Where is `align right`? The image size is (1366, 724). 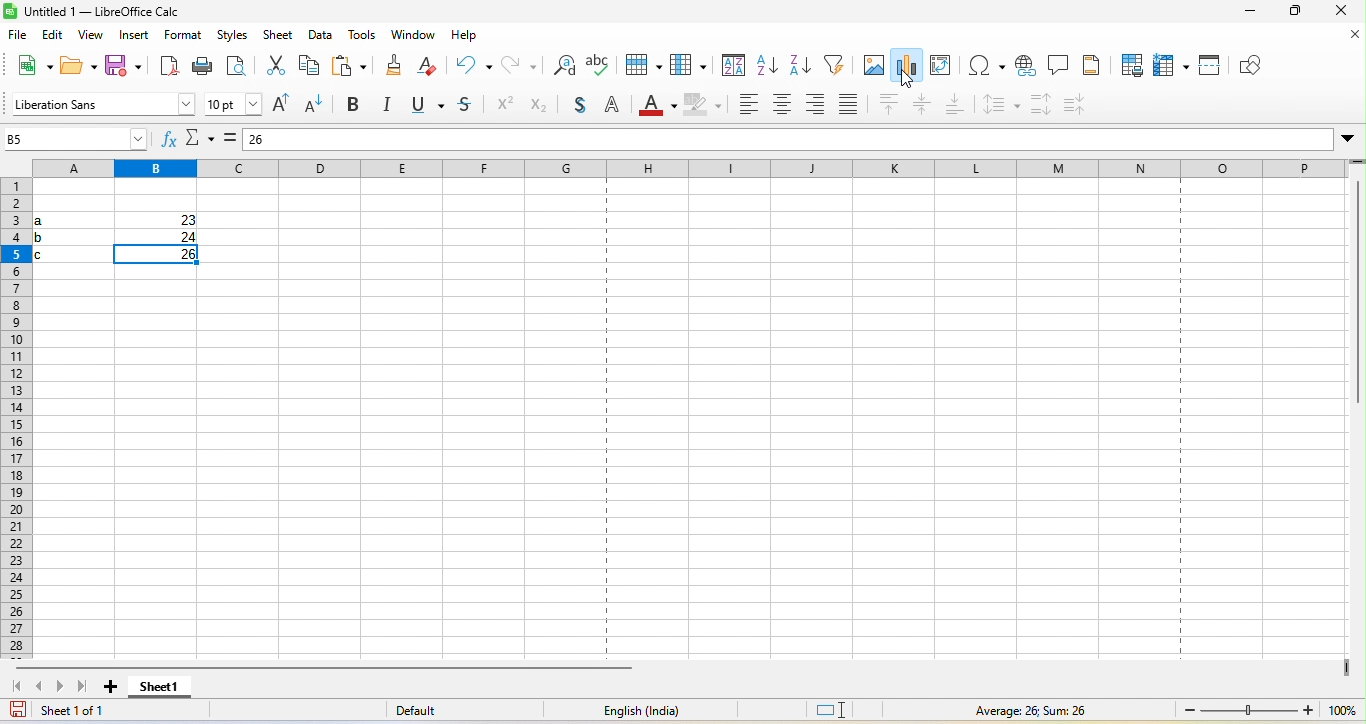 align right is located at coordinates (818, 105).